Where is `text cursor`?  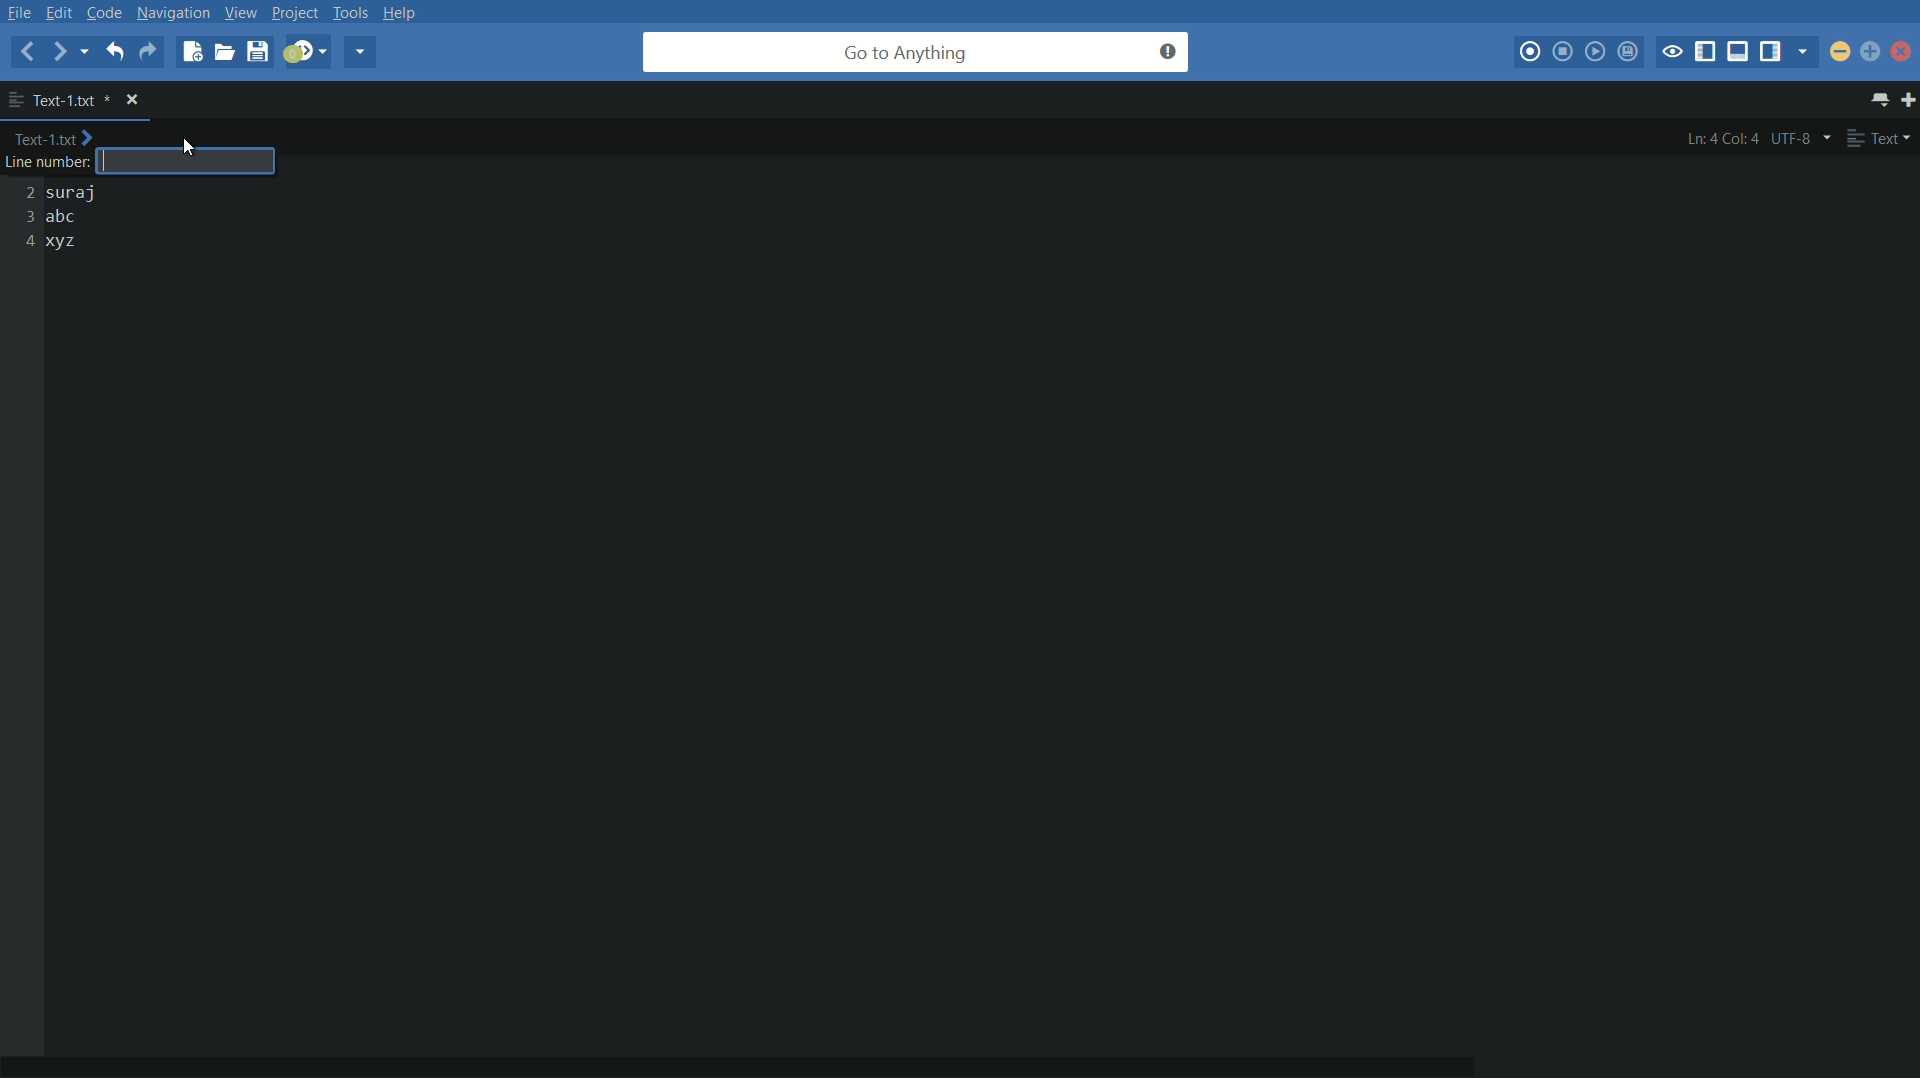 text cursor is located at coordinates (114, 150).